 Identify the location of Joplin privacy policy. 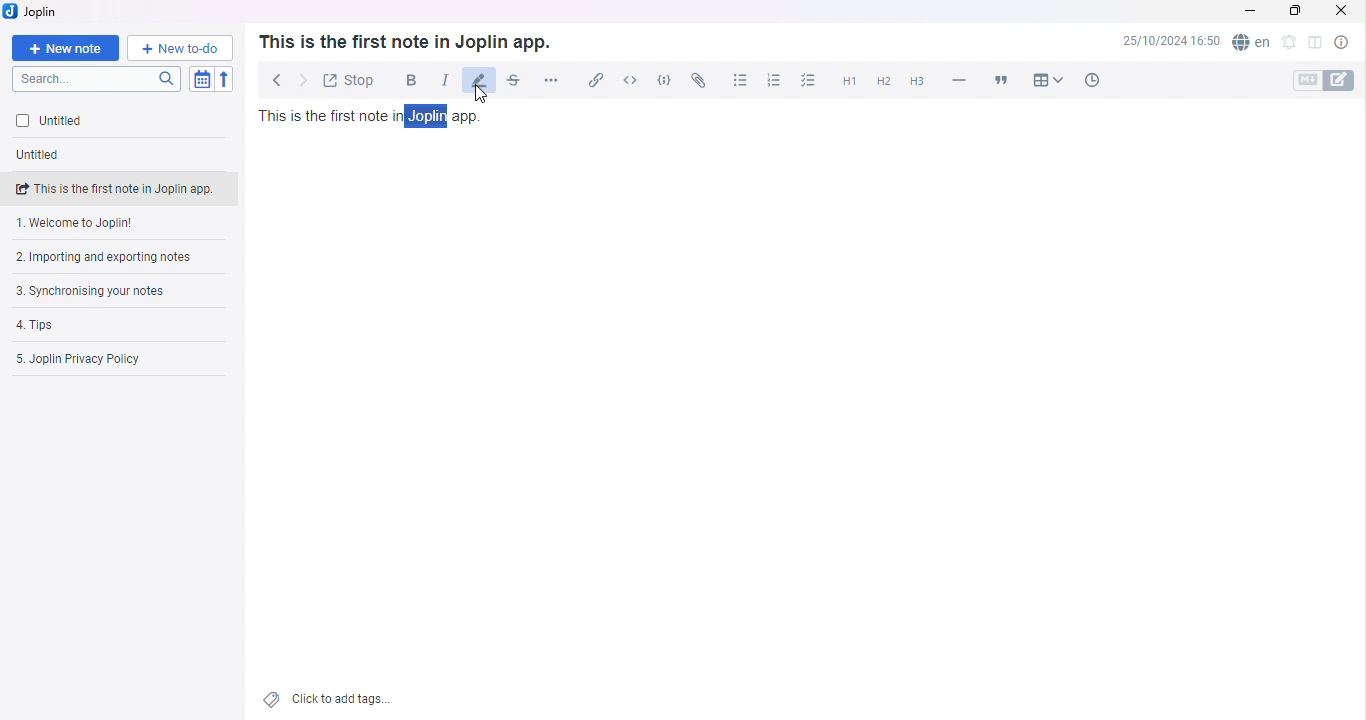
(109, 359).